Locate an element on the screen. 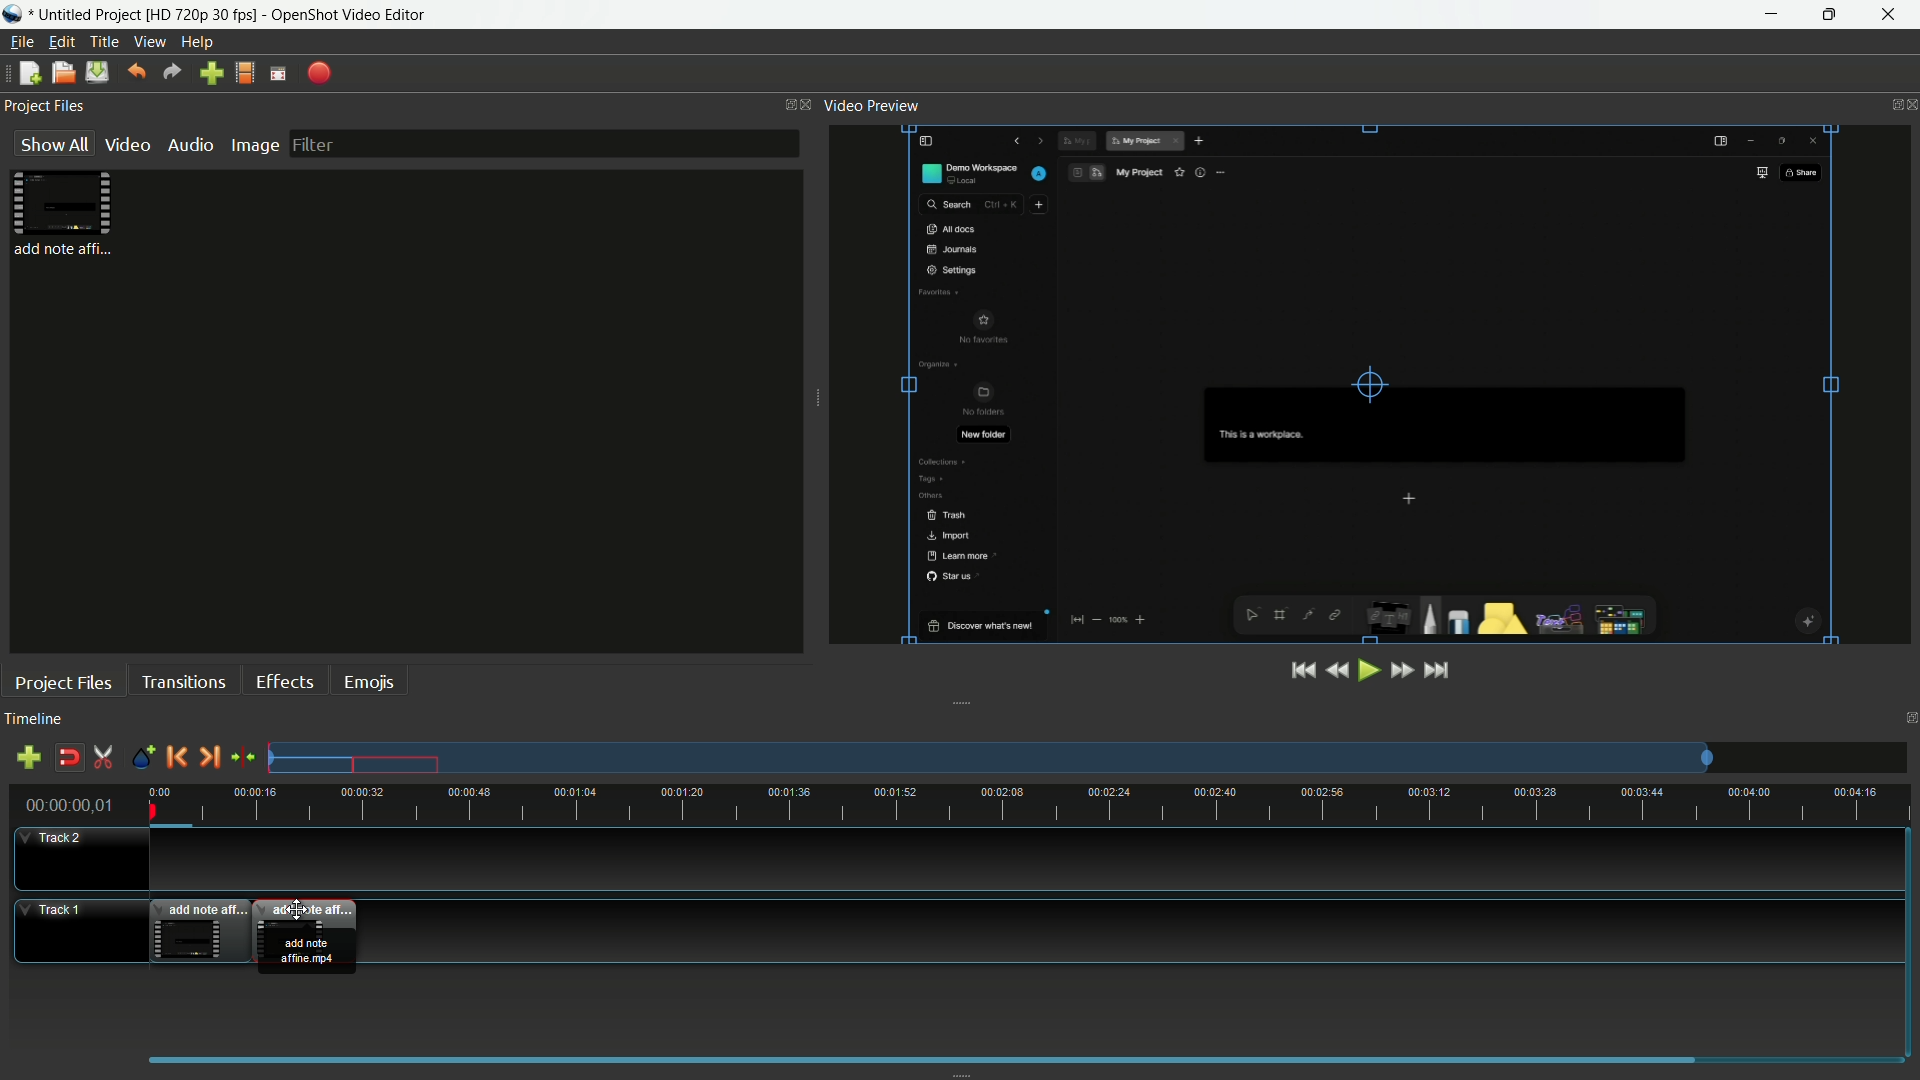 This screenshot has height=1080, width=1920. app icon is located at coordinates (14, 15).